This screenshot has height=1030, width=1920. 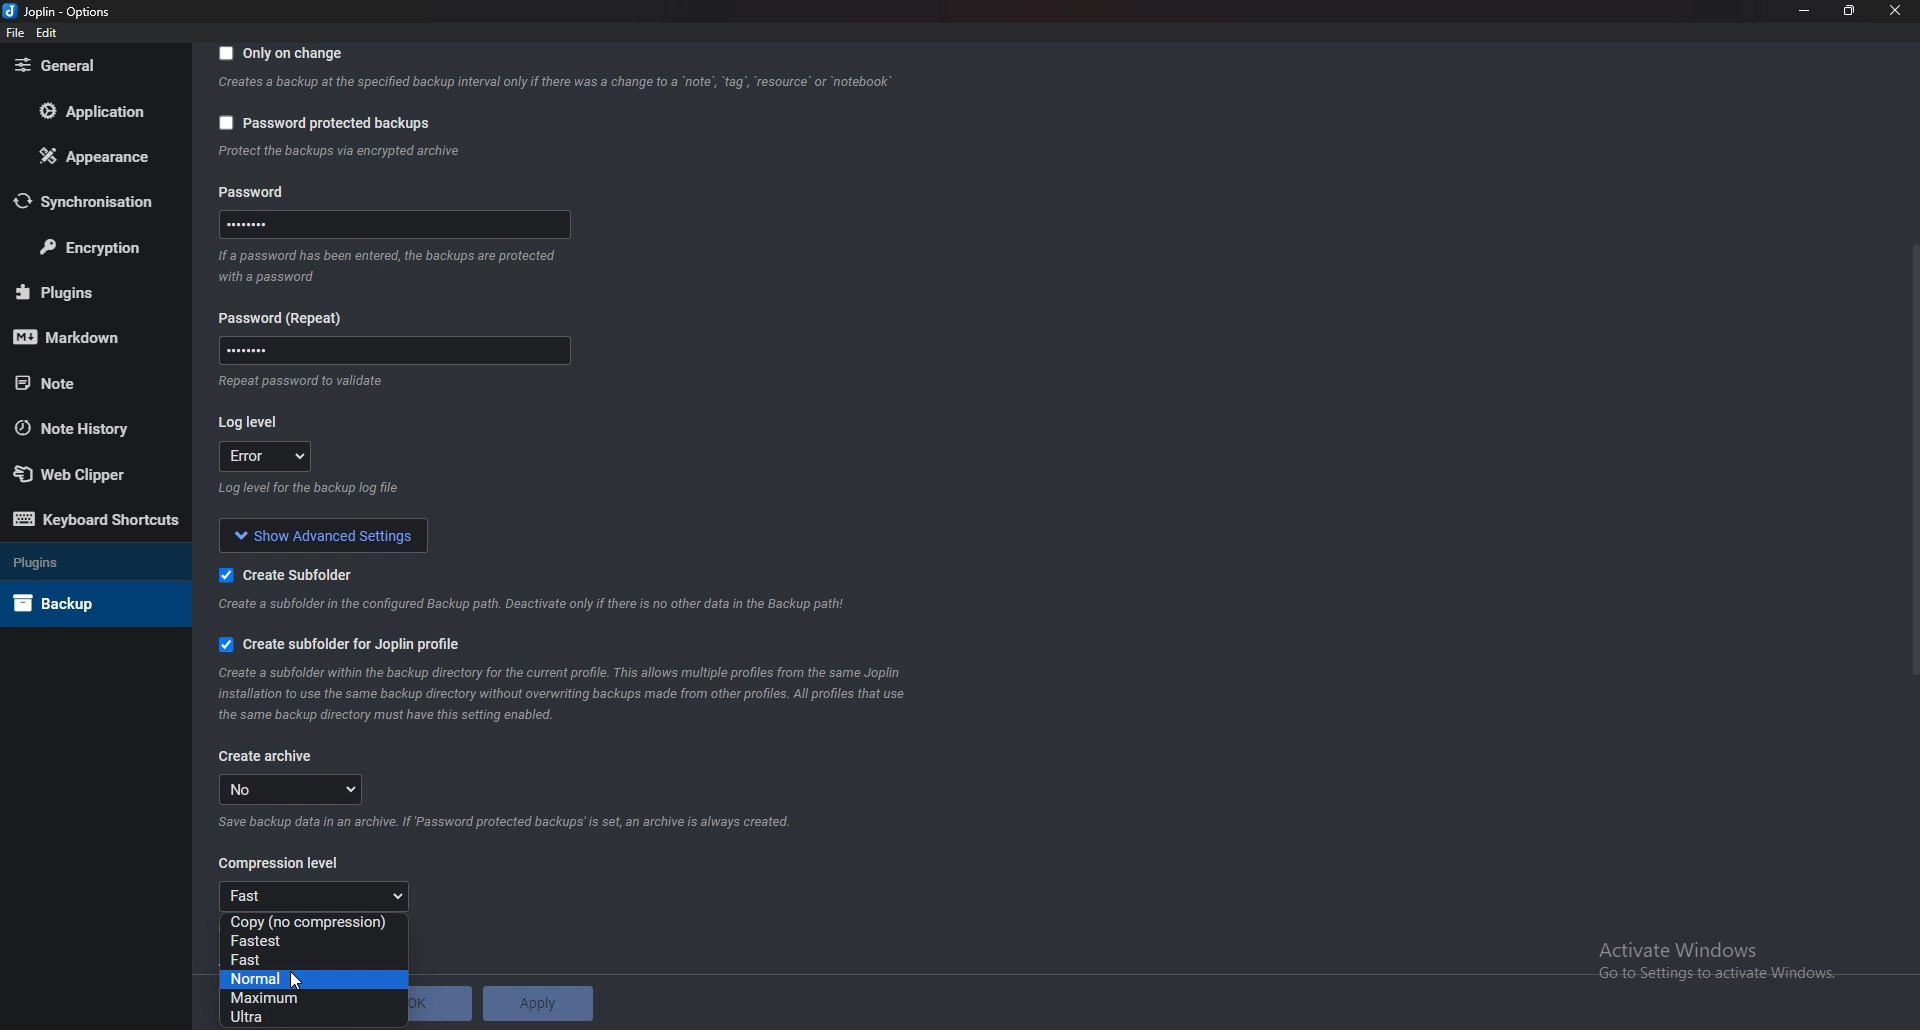 What do you see at coordinates (394, 265) in the screenshot?
I see `Info` at bounding box center [394, 265].